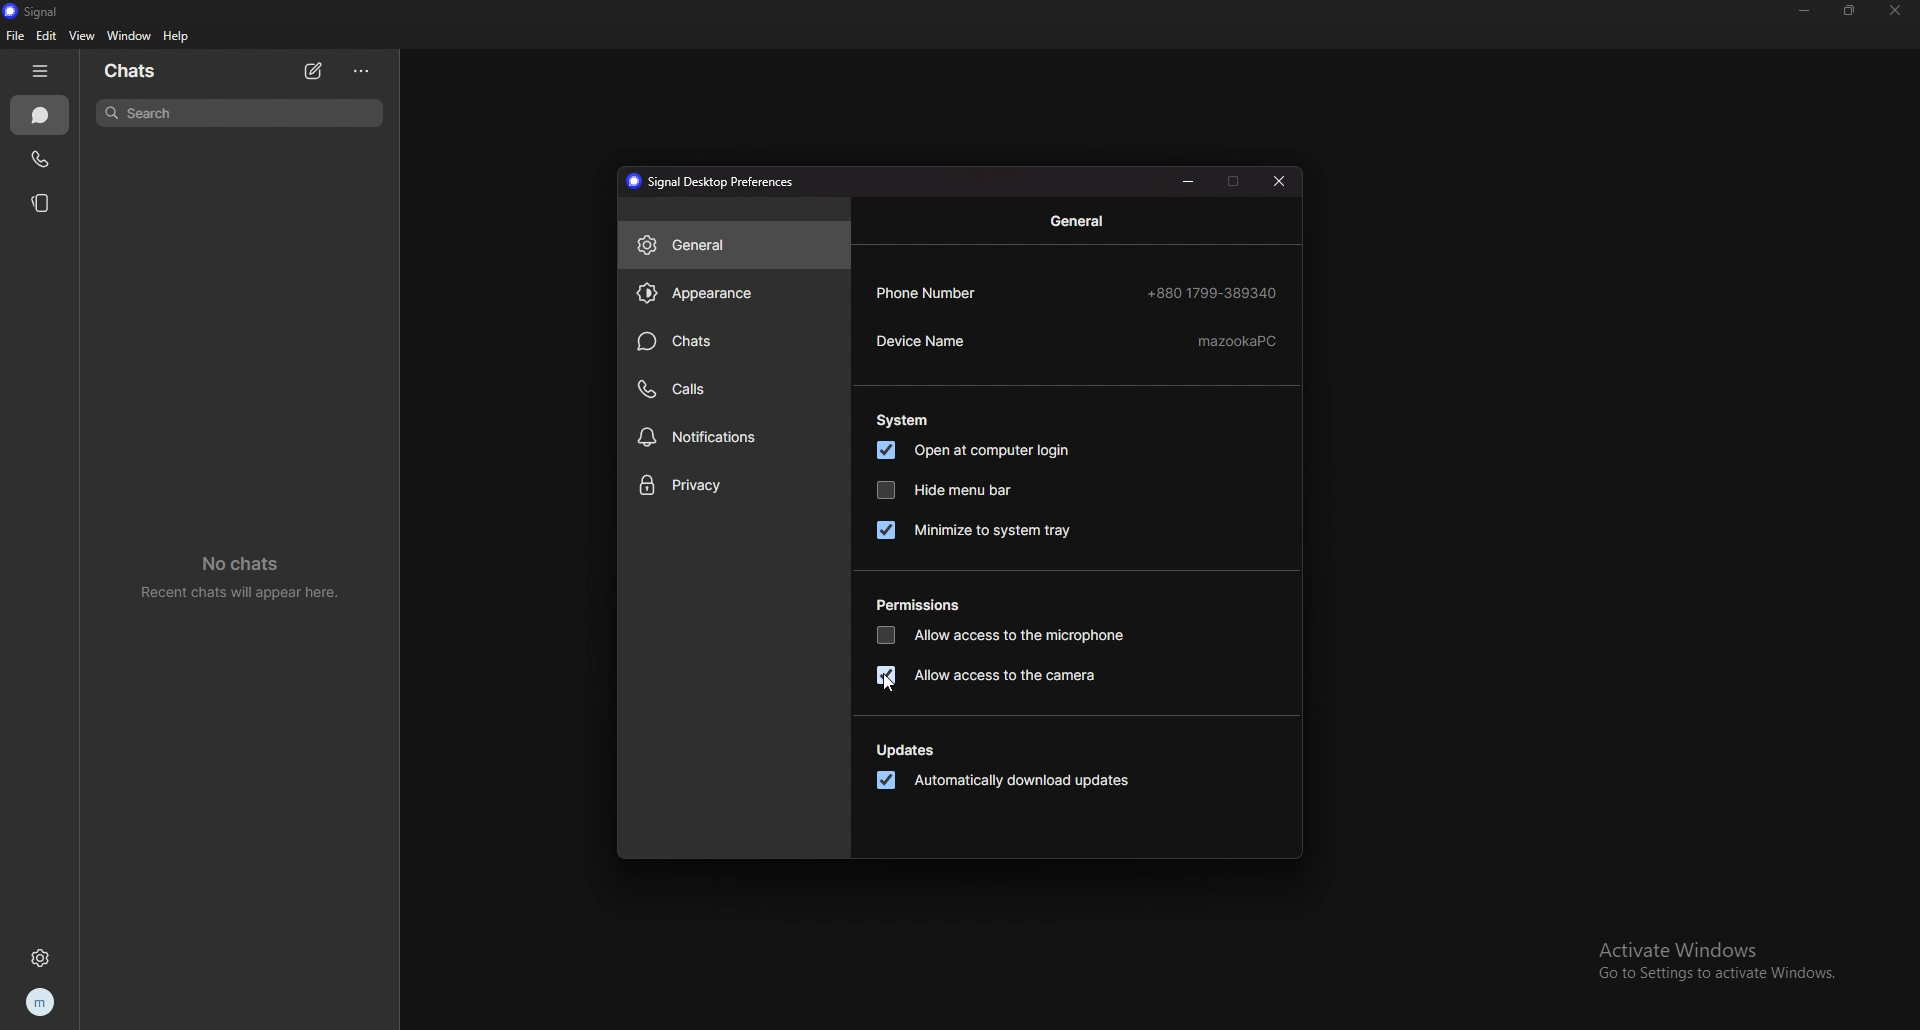  What do you see at coordinates (1079, 292) in the screenshot?
I see `phone number` at bounding box center [1079, 292].